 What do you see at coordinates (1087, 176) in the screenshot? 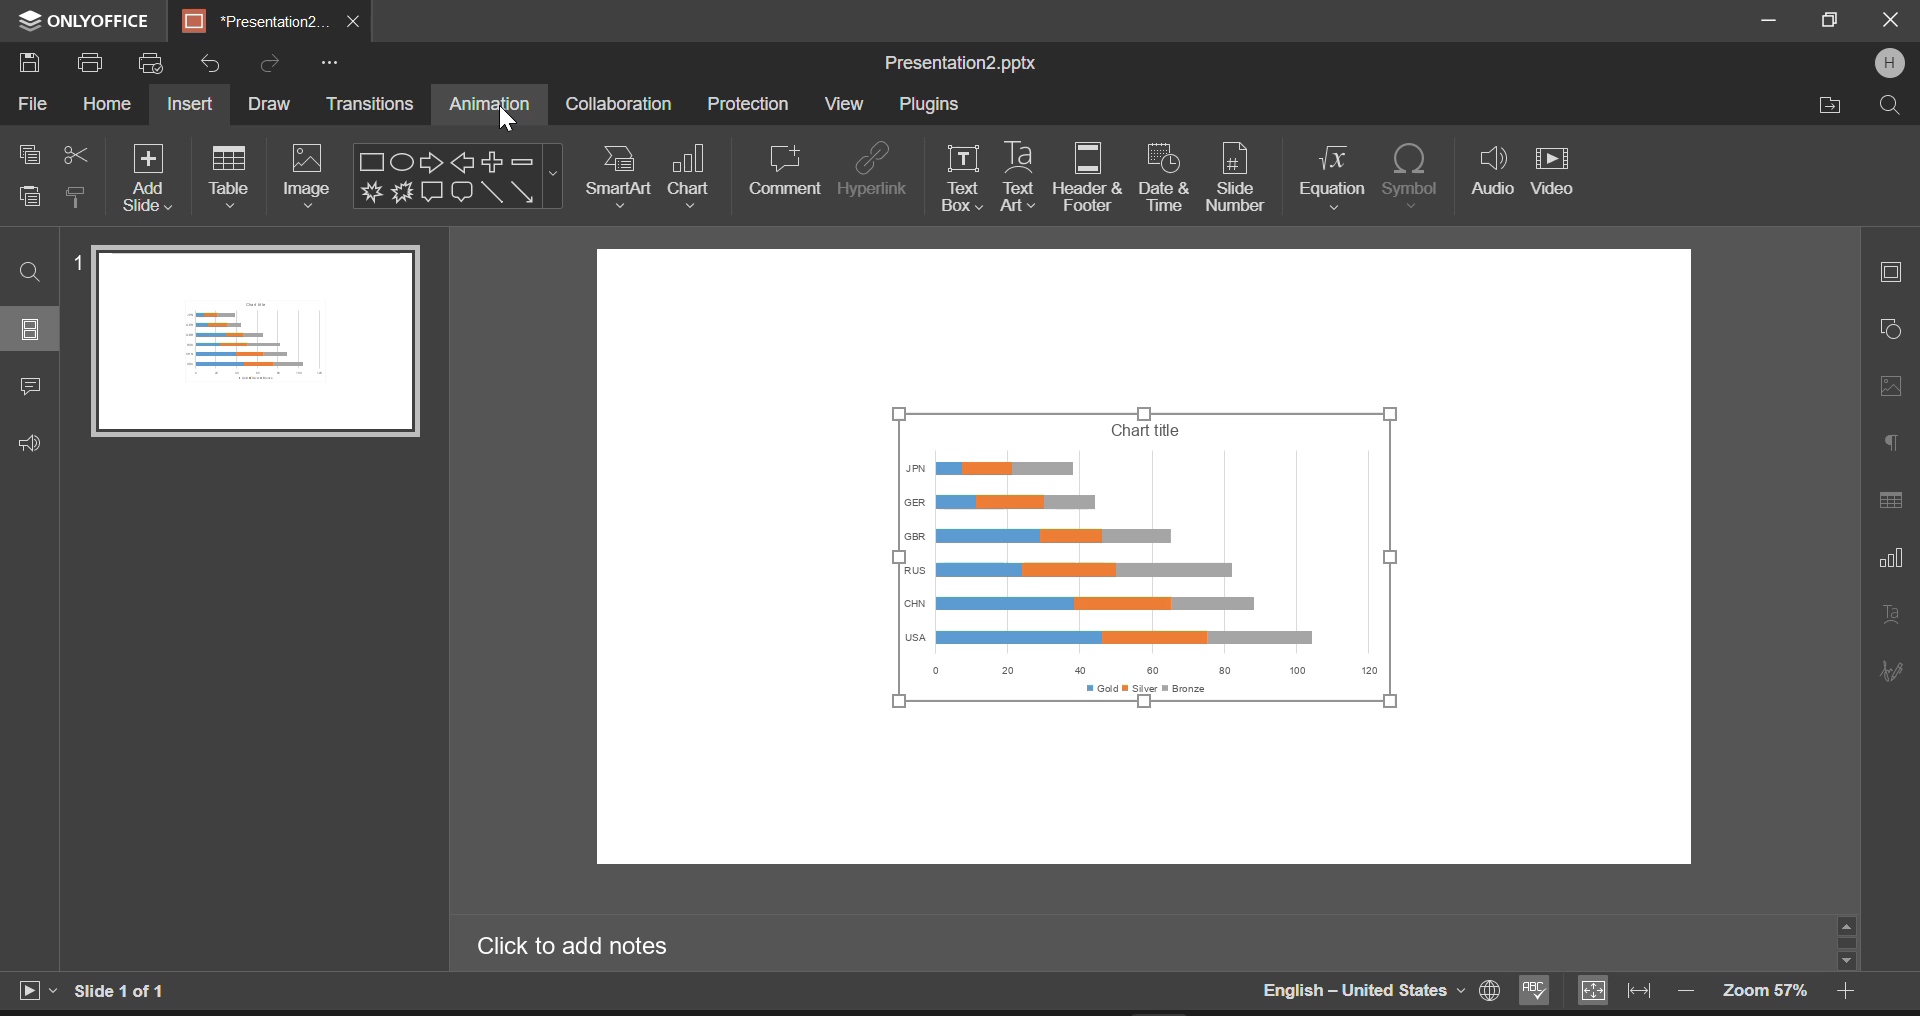
I see `Header & Footer` at bounding box center [1087, 176].